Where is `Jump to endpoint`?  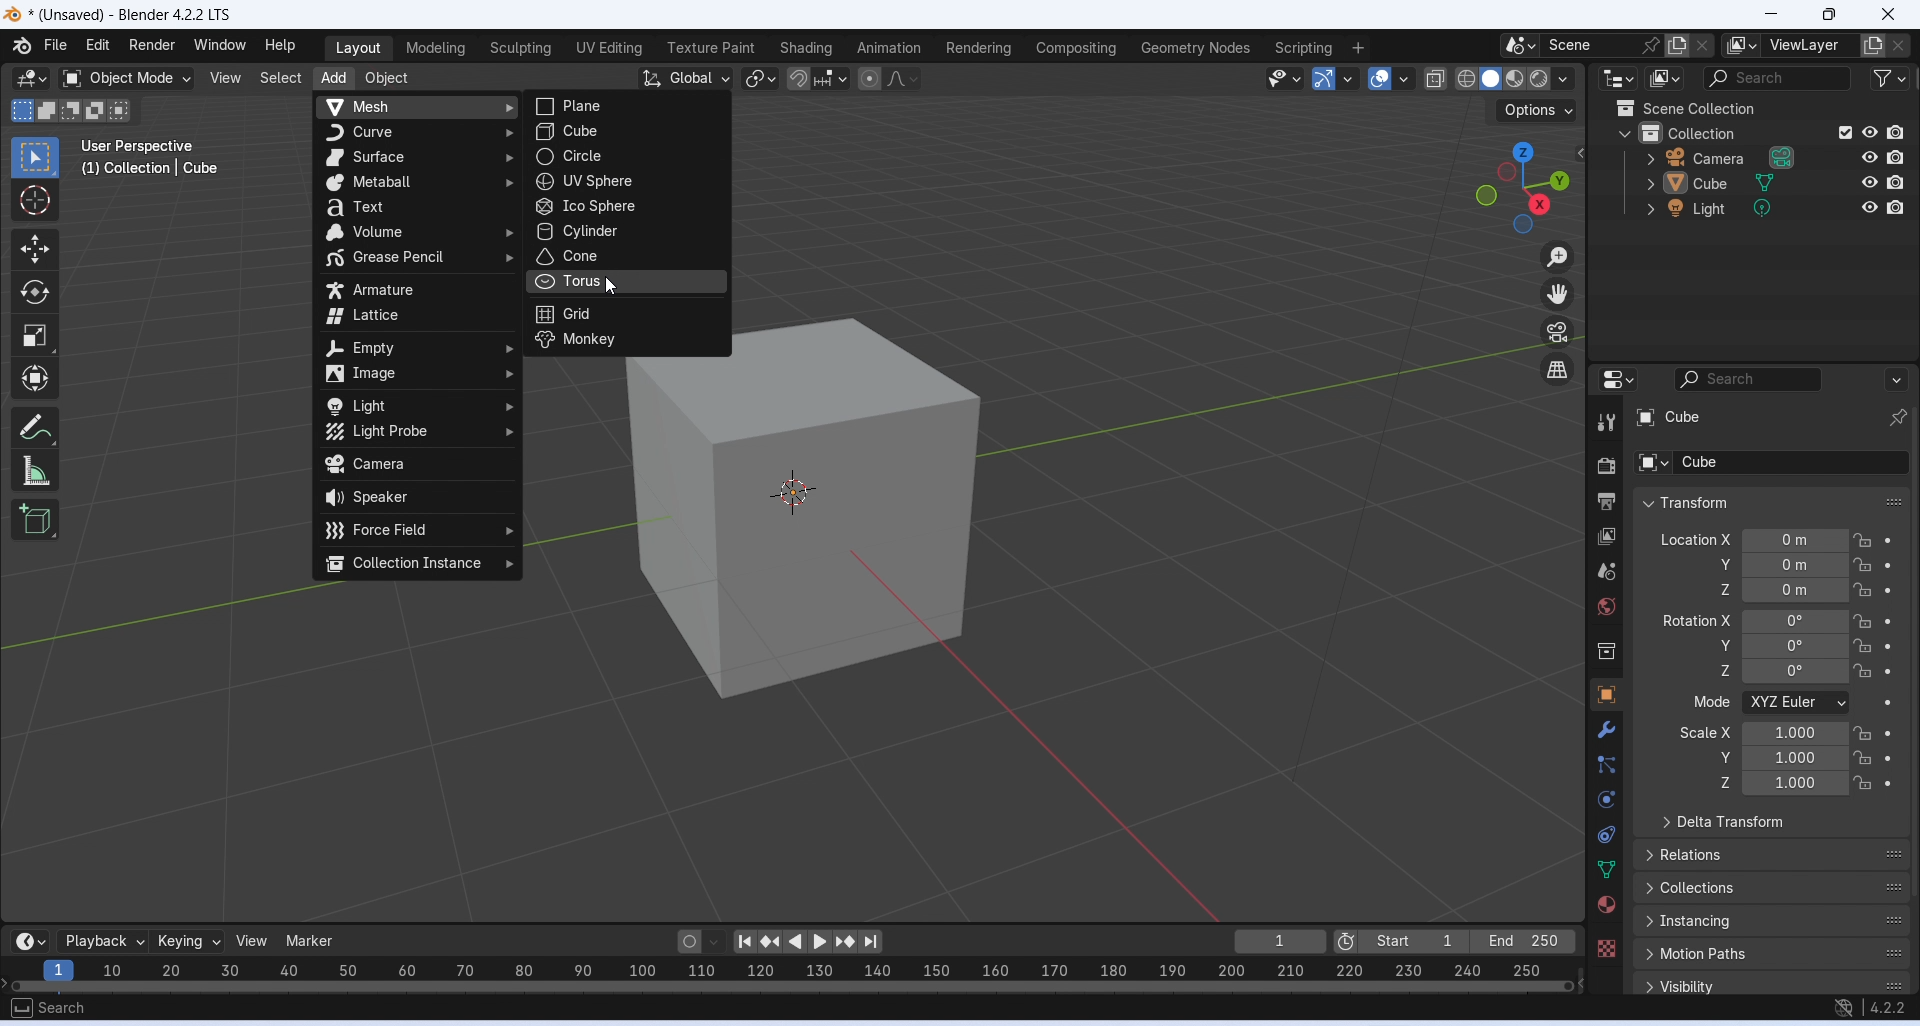
Jump to endpoint is located at coordinates (878, 942).